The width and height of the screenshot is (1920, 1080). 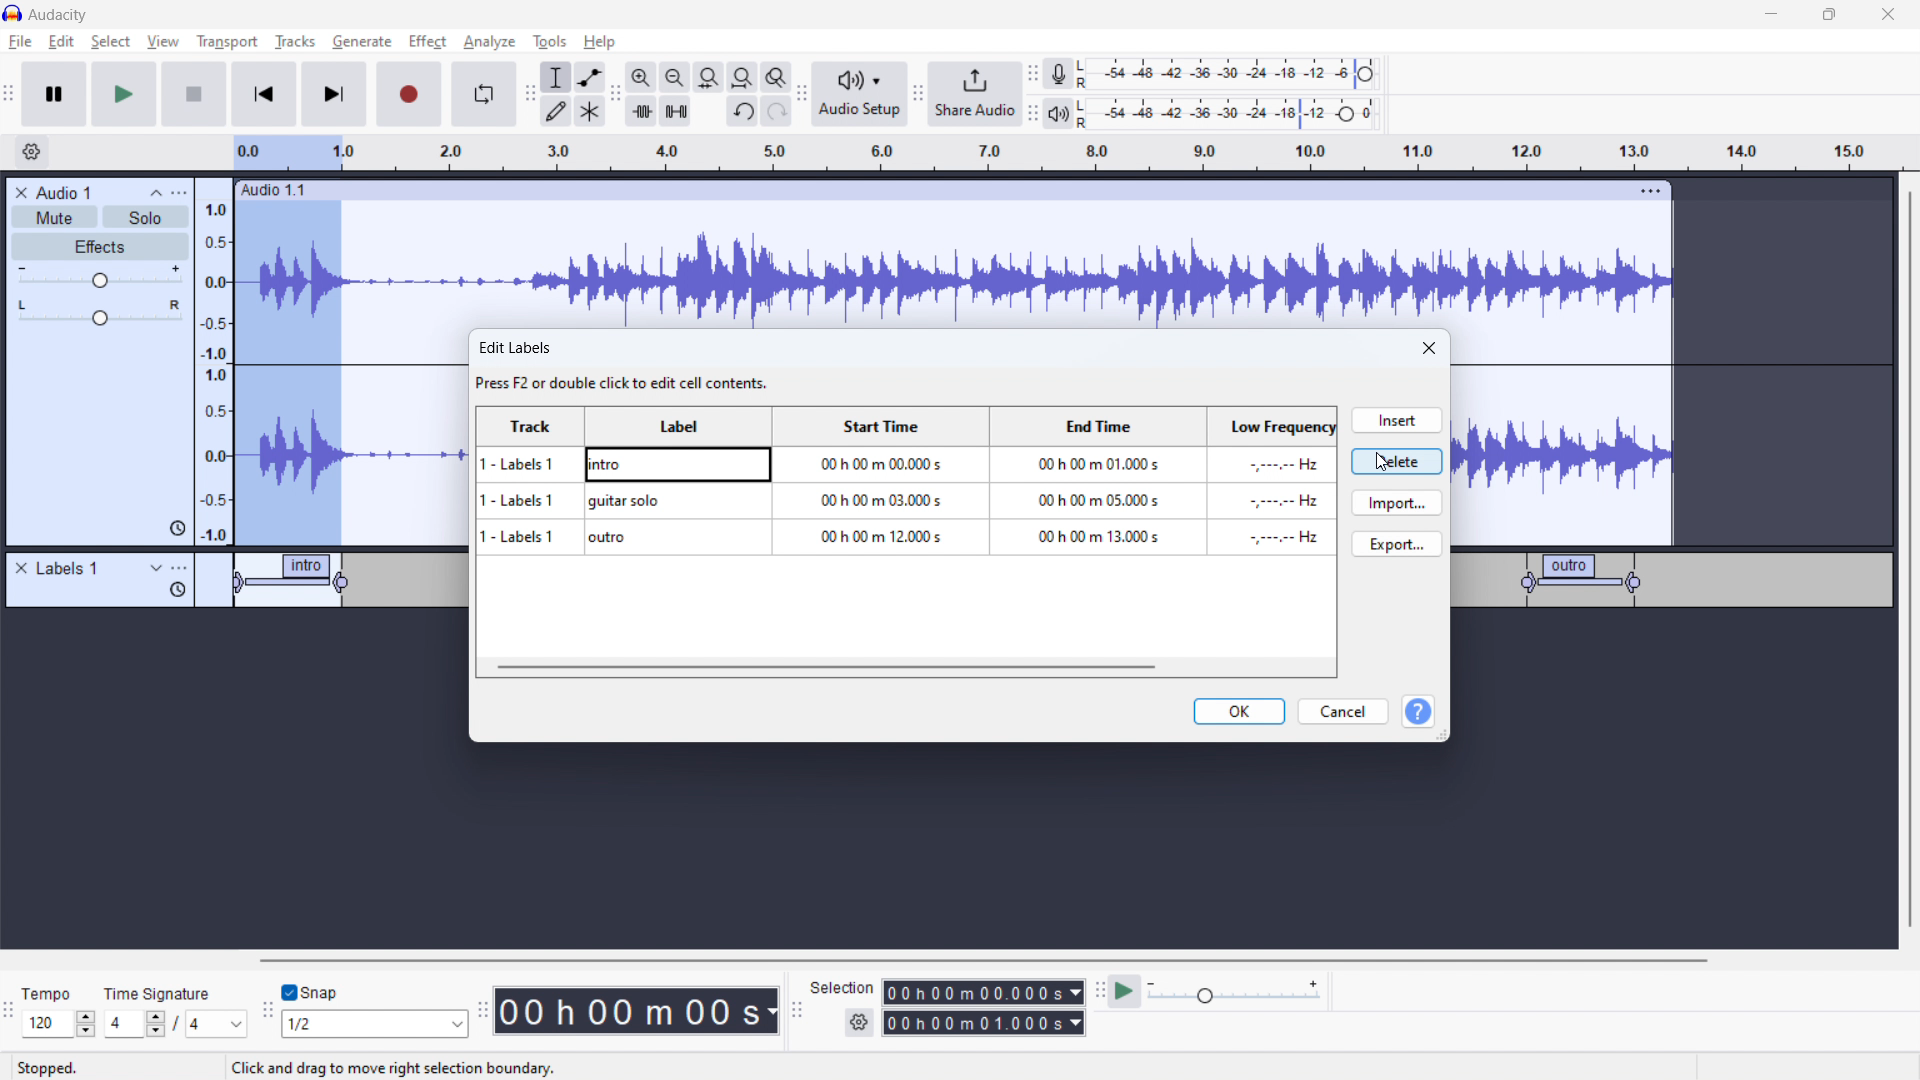 I want to click on envelop tool, so click(x=590, y=76).